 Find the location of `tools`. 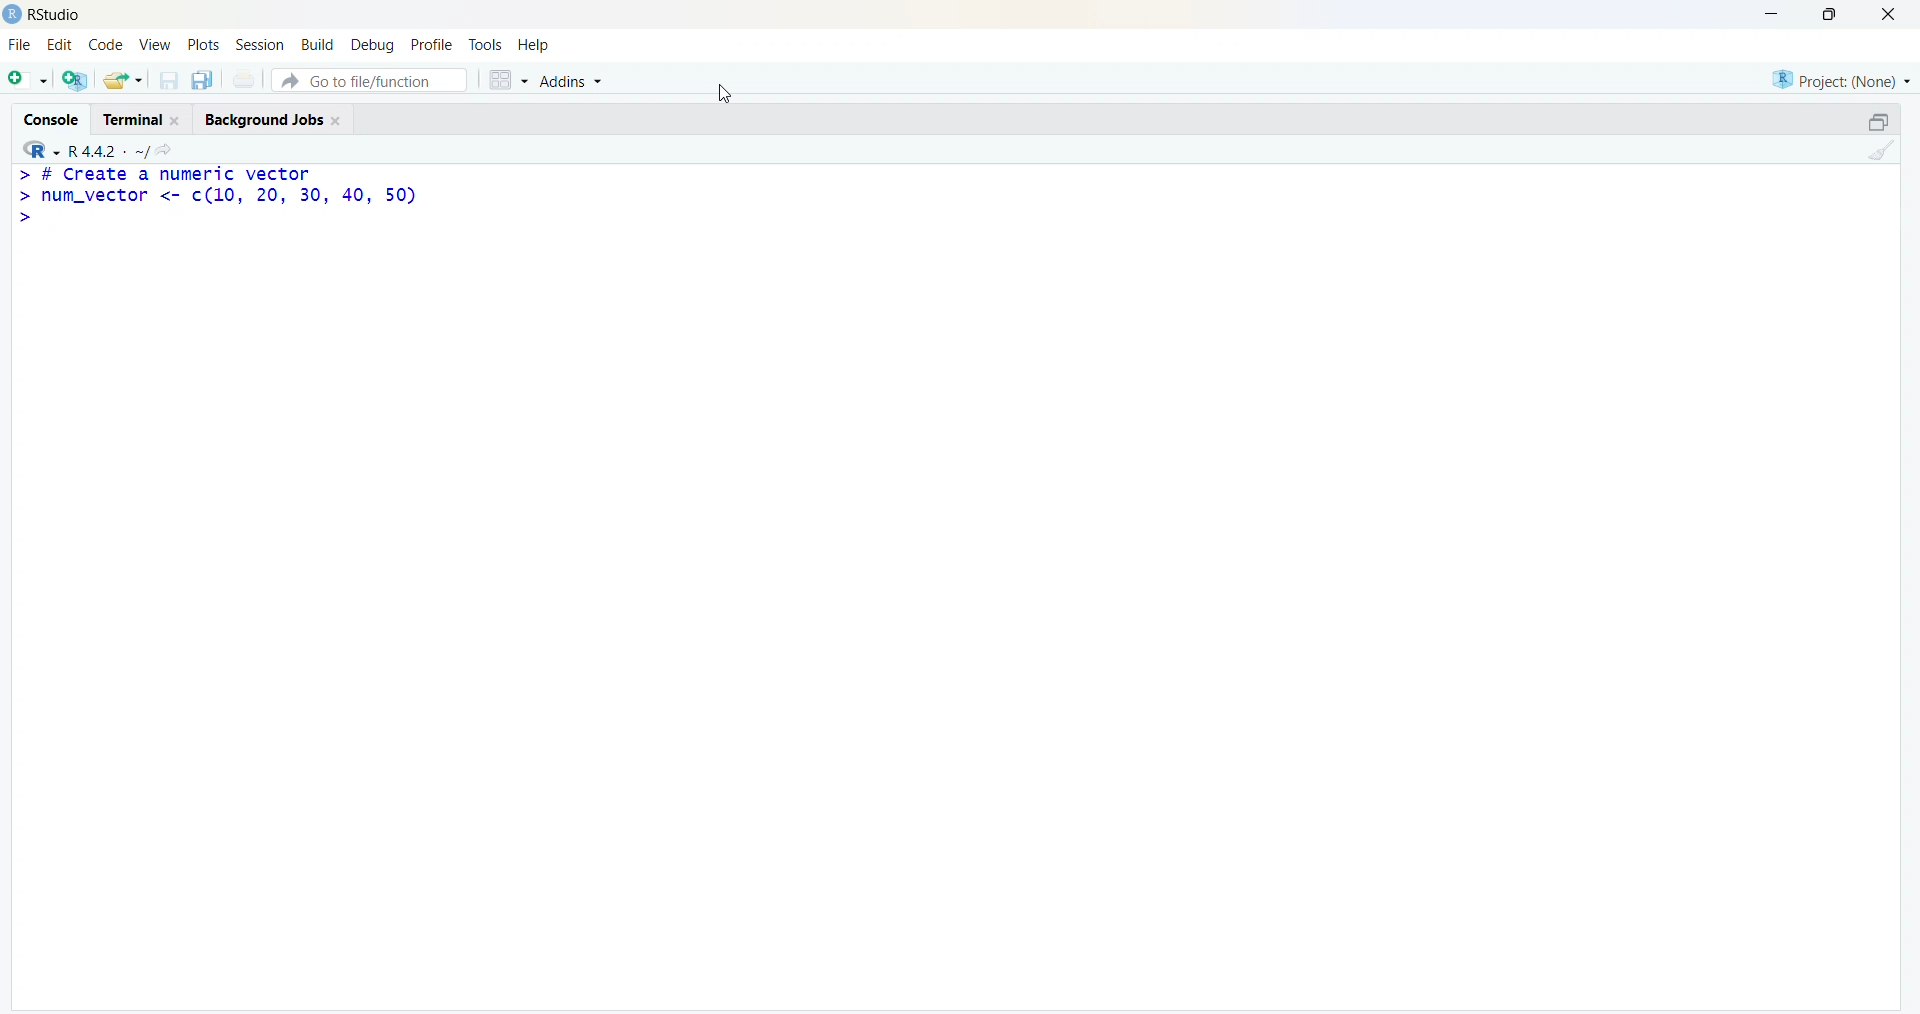

tools is located at coordinates (486, 45).